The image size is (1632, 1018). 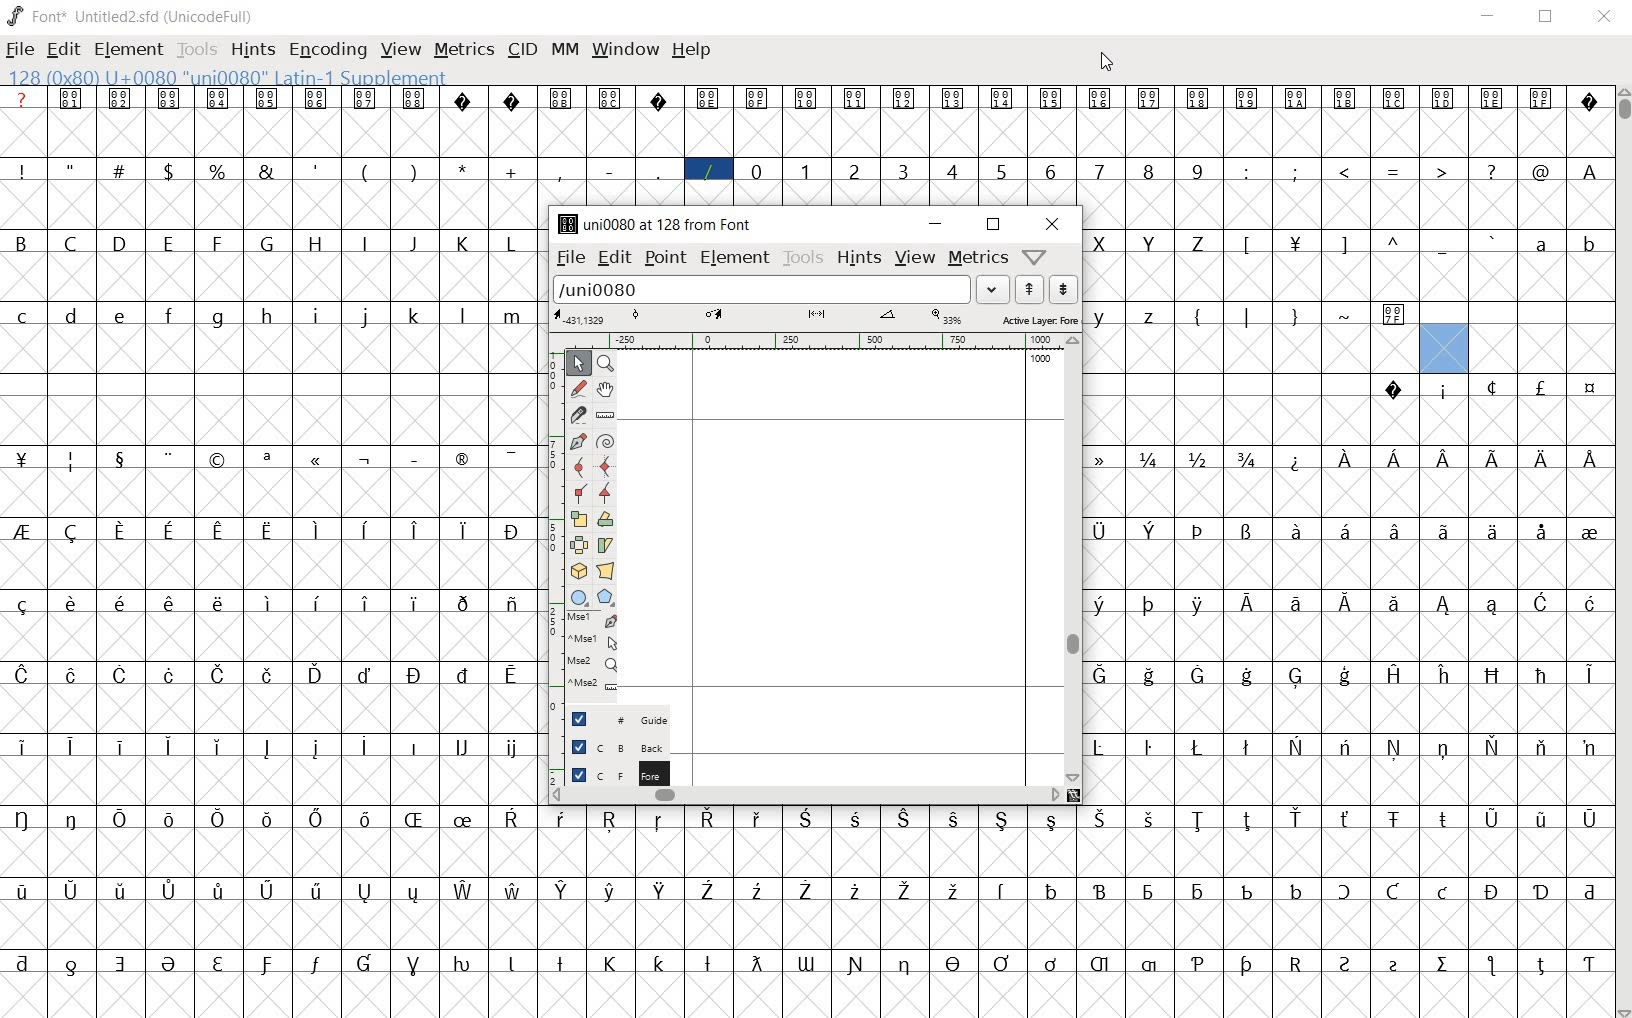 What do you see at coordinates (168, 315) in the screenshot?
I see `glyph` at bounding box center [168, 315].